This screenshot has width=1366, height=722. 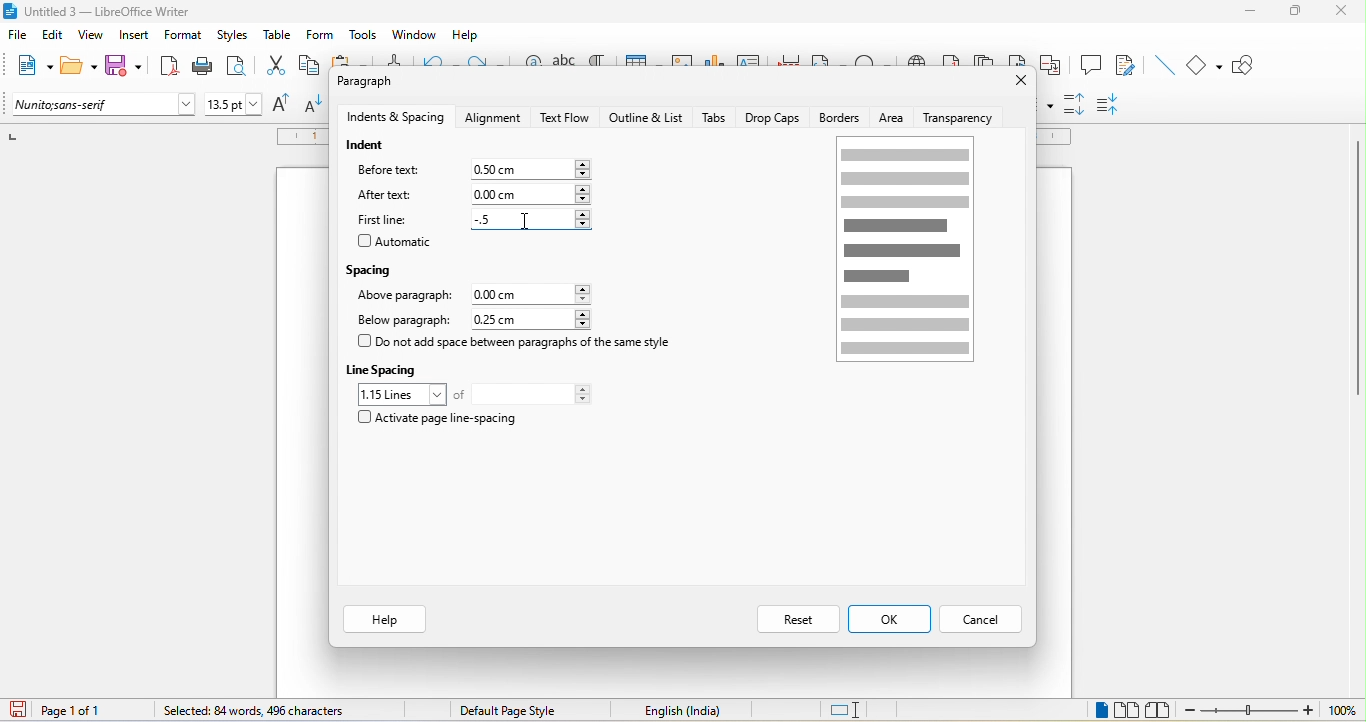 I want to click on close, so click(x=1338, y=10).